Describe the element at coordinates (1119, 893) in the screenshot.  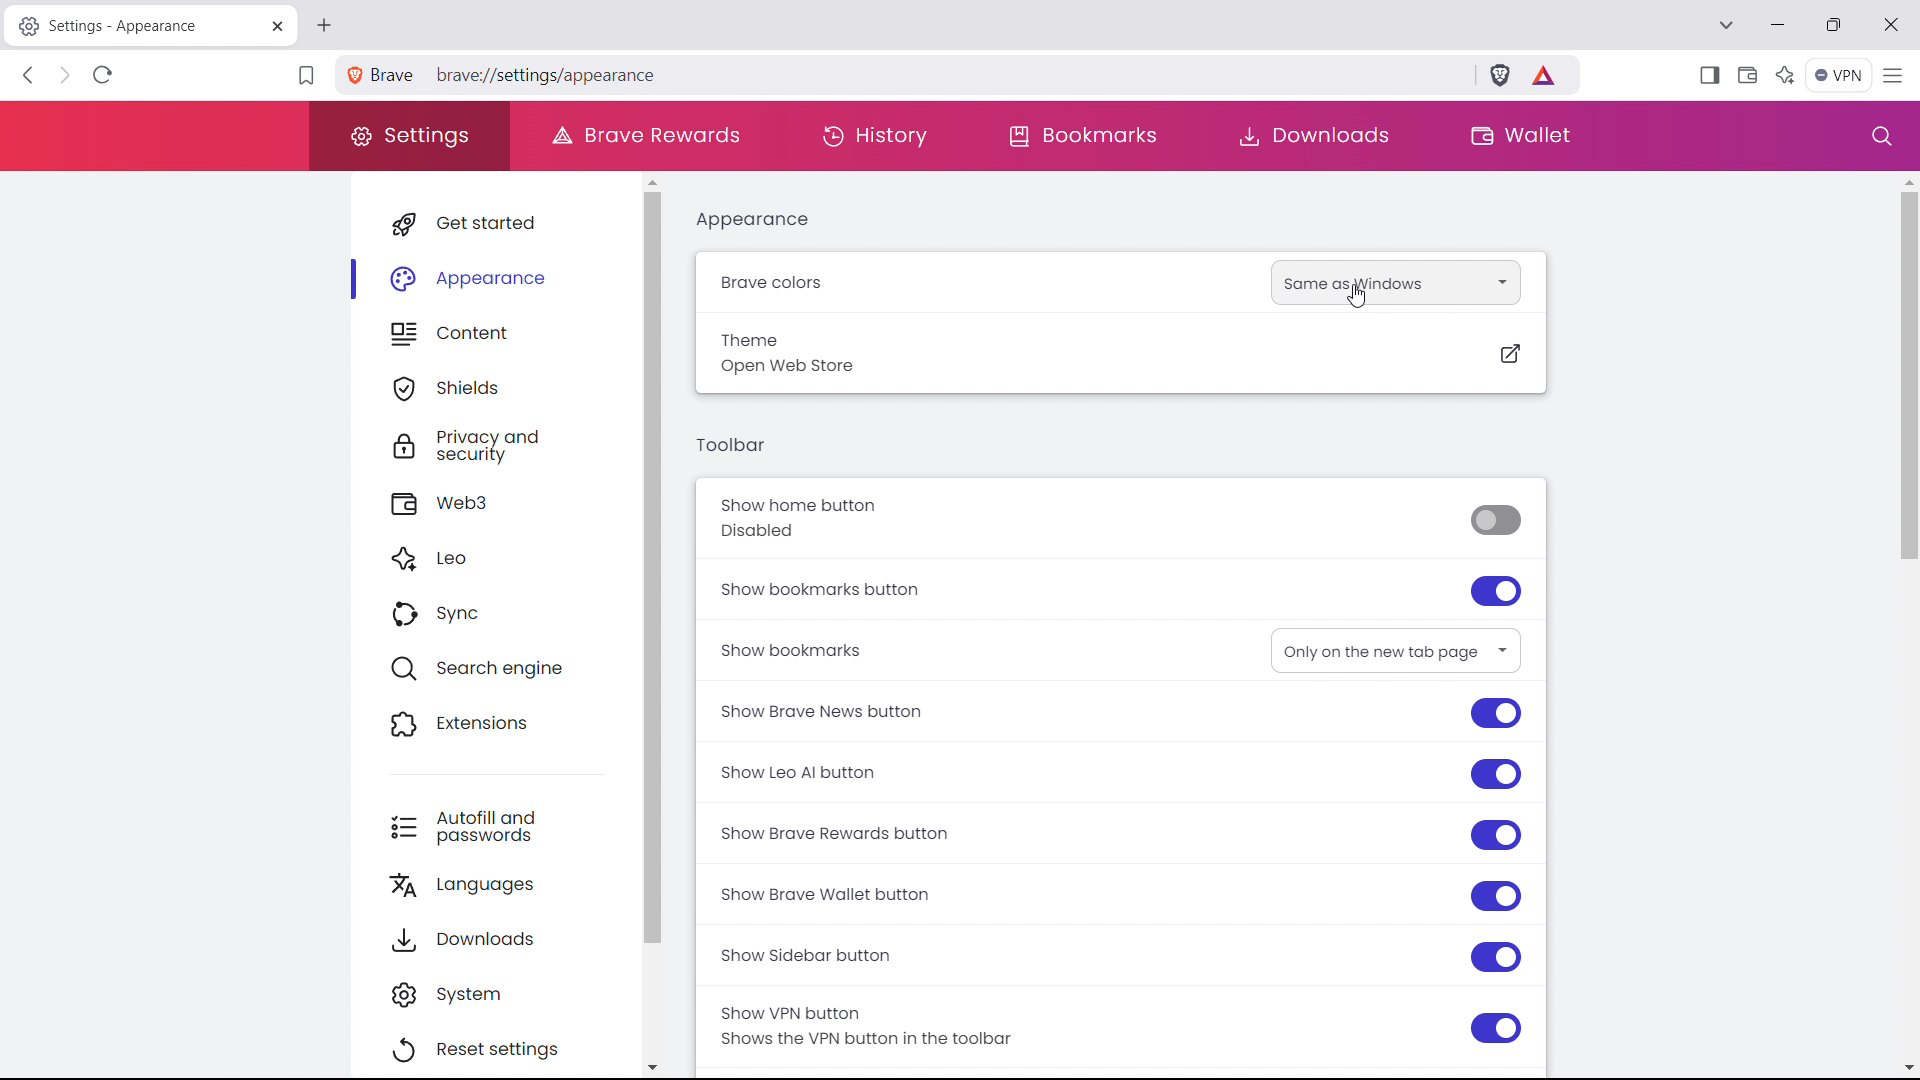
I see `show brave wallet button` at that location.